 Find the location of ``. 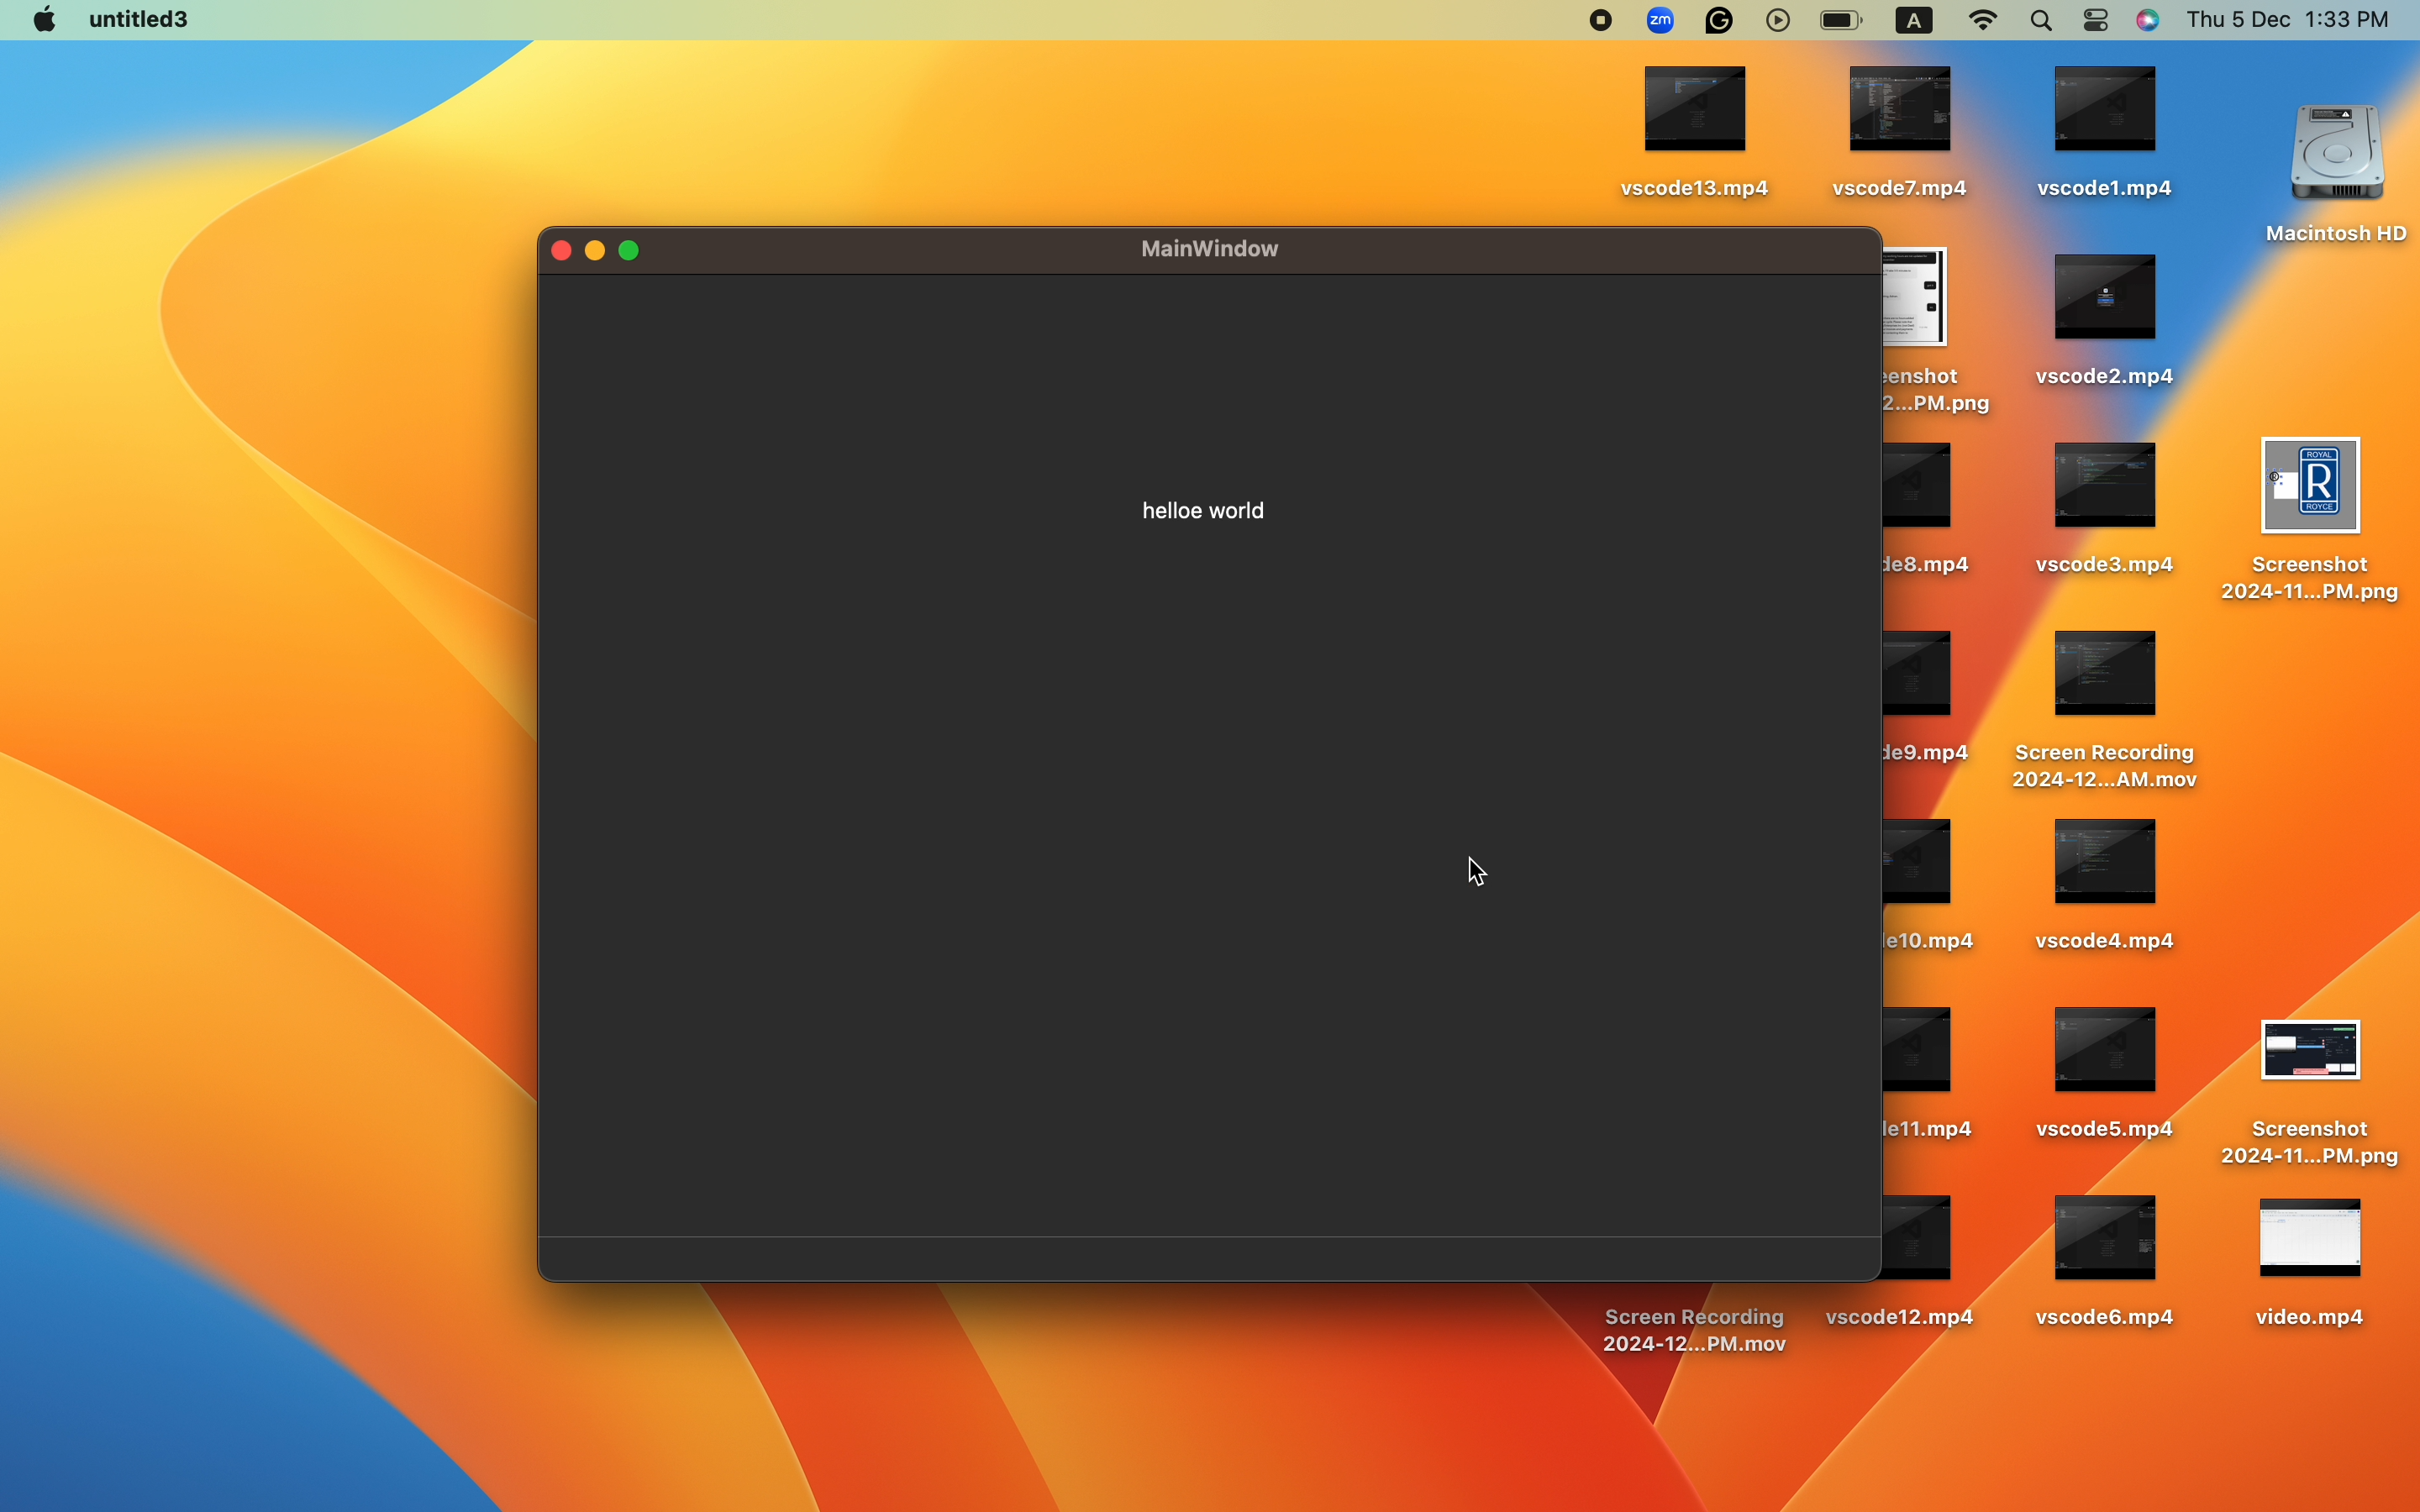

 is located at coordinates (1997, 148).